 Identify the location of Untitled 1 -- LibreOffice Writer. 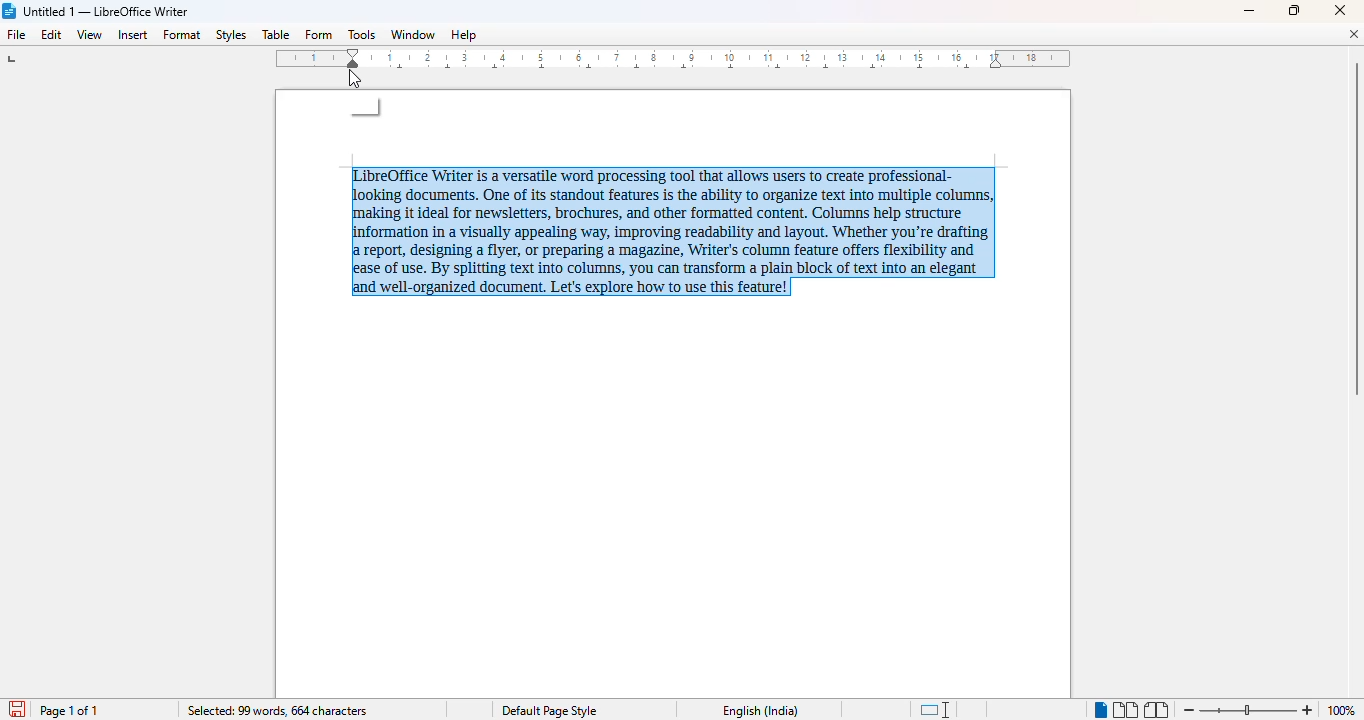
(107, 12).